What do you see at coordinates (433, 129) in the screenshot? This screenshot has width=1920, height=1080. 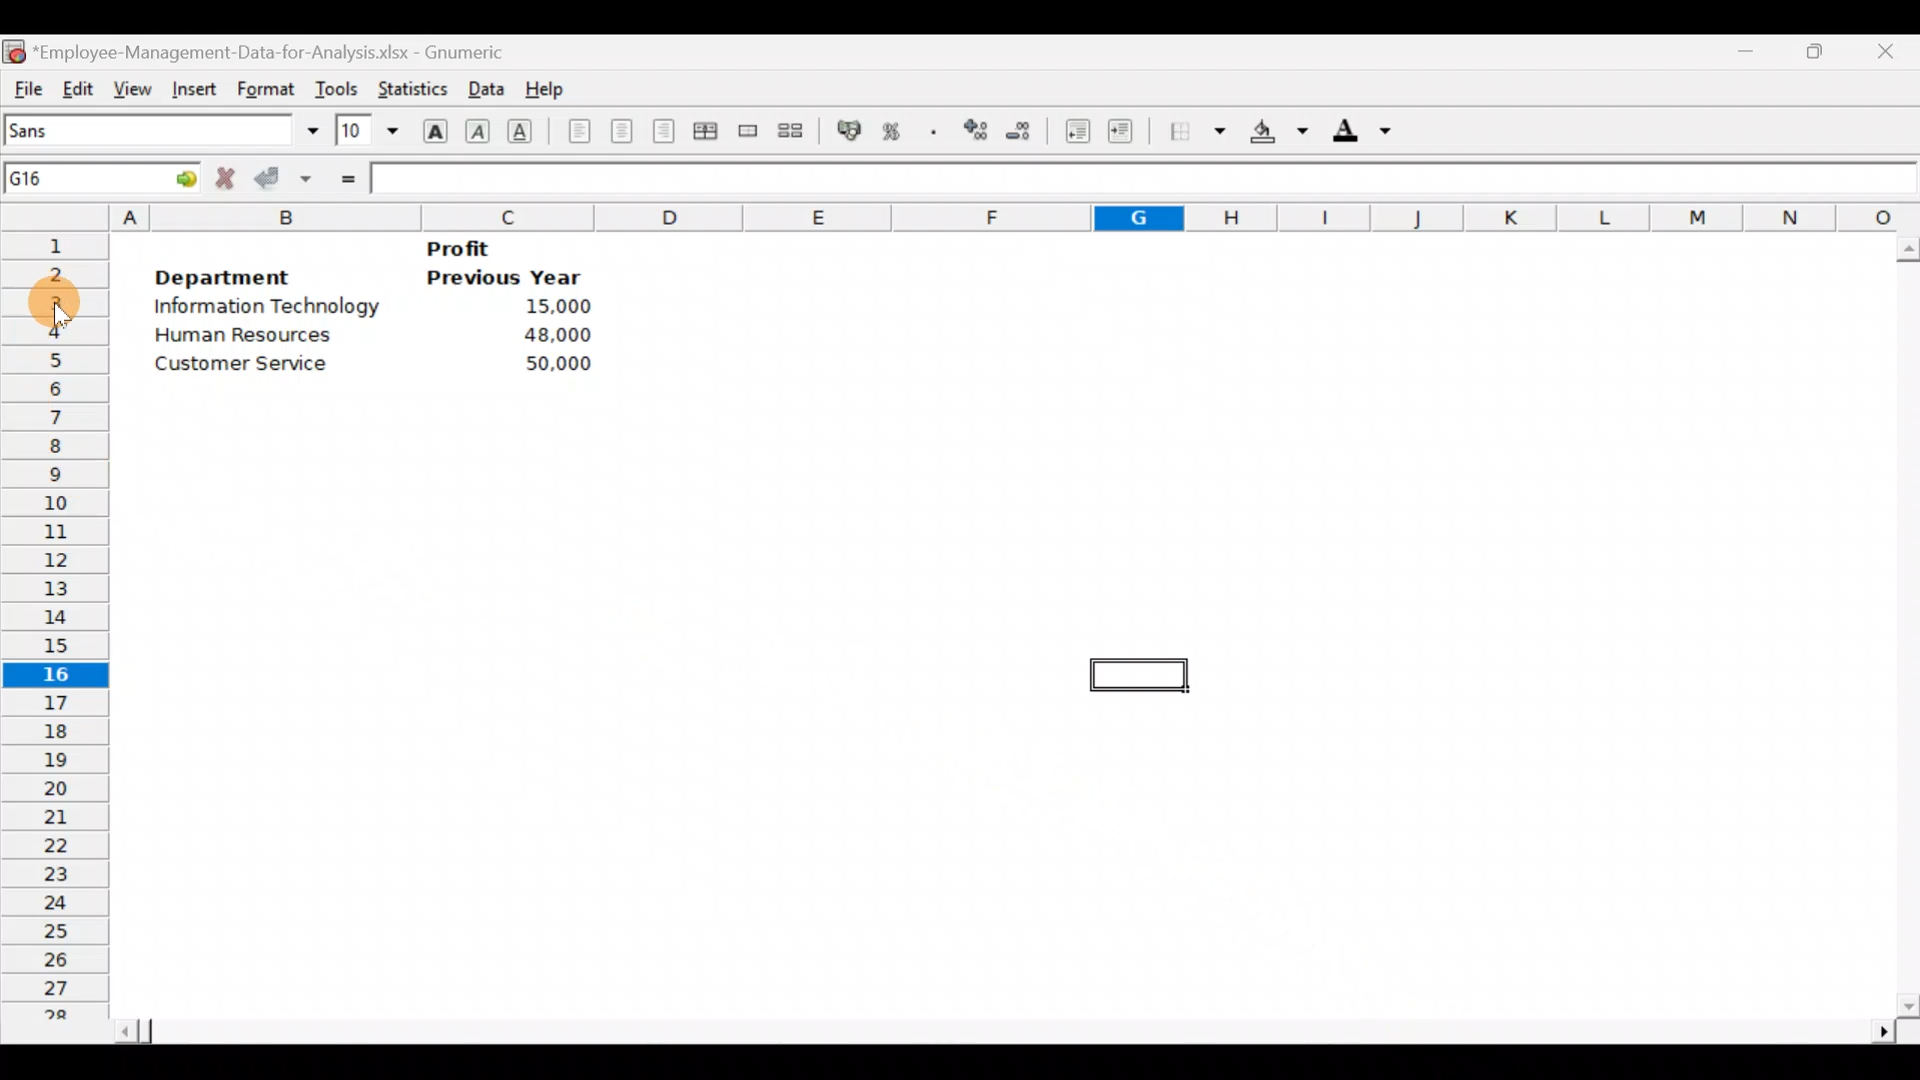 I see `Bold` at bounding box center [433, 129].